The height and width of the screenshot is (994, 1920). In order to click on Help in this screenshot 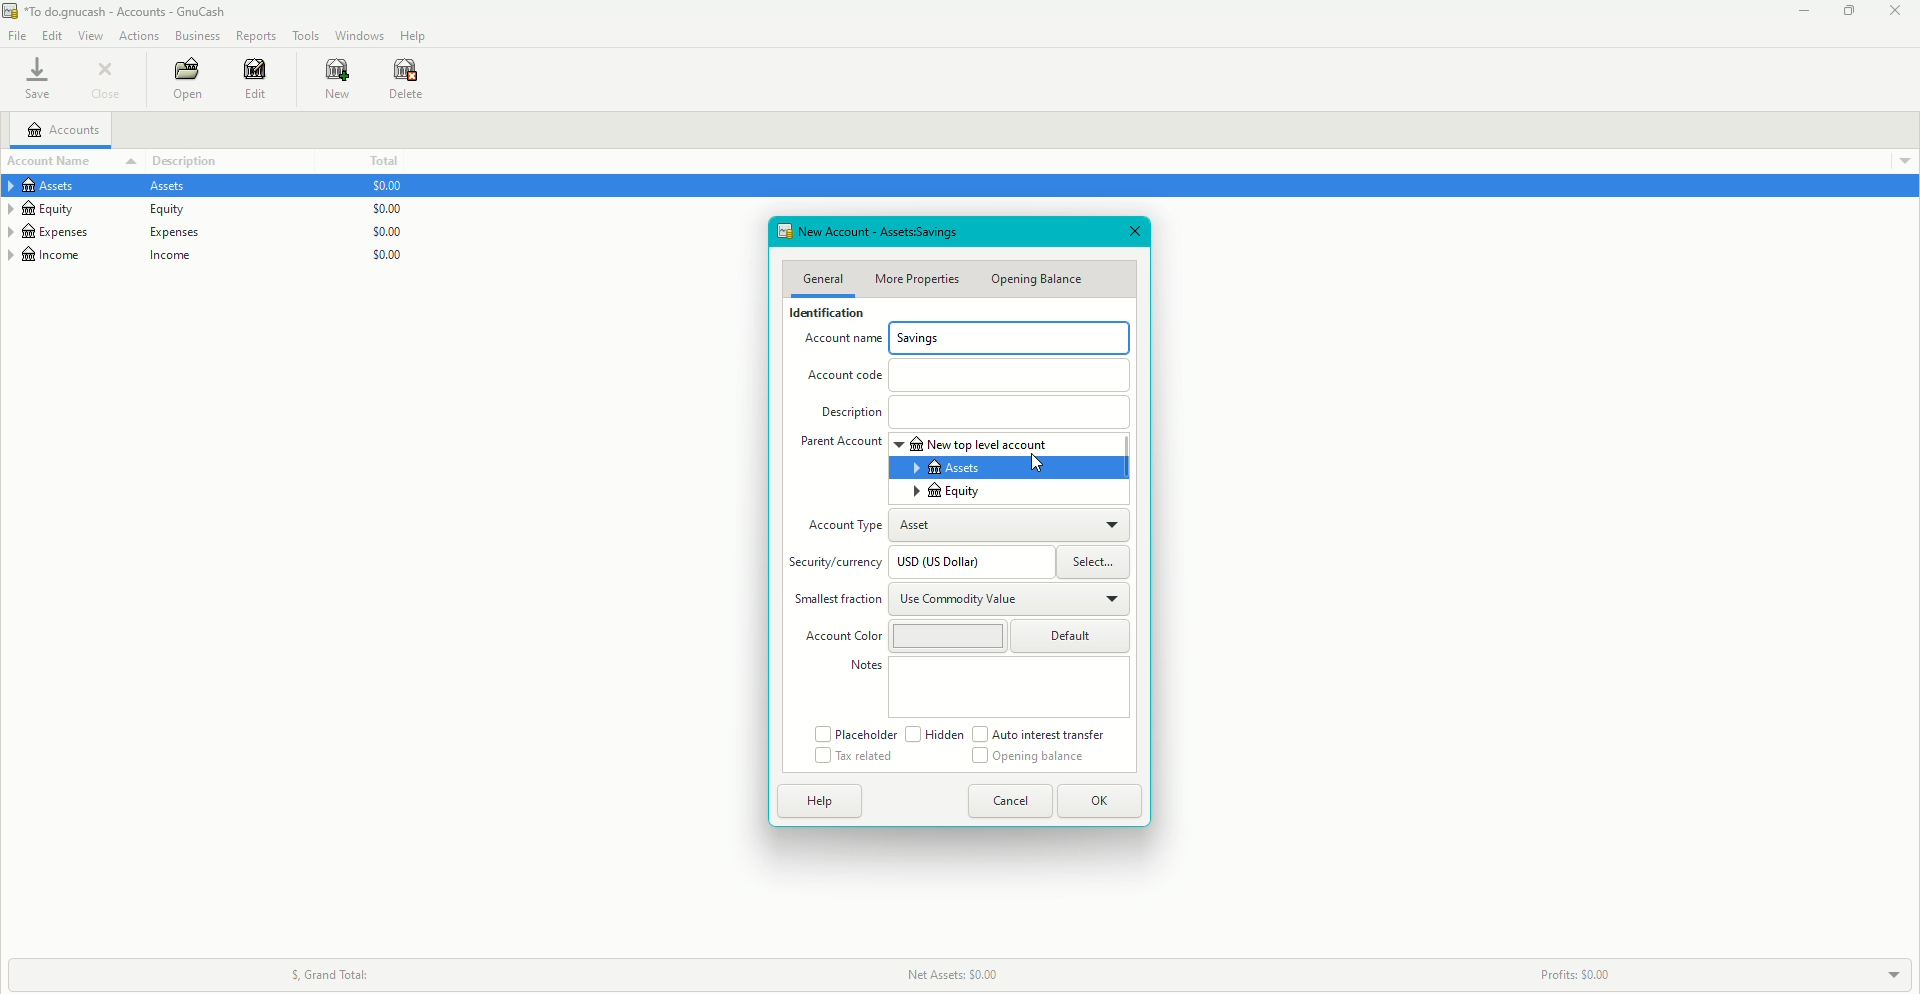, I will do `click(820, 800)`.